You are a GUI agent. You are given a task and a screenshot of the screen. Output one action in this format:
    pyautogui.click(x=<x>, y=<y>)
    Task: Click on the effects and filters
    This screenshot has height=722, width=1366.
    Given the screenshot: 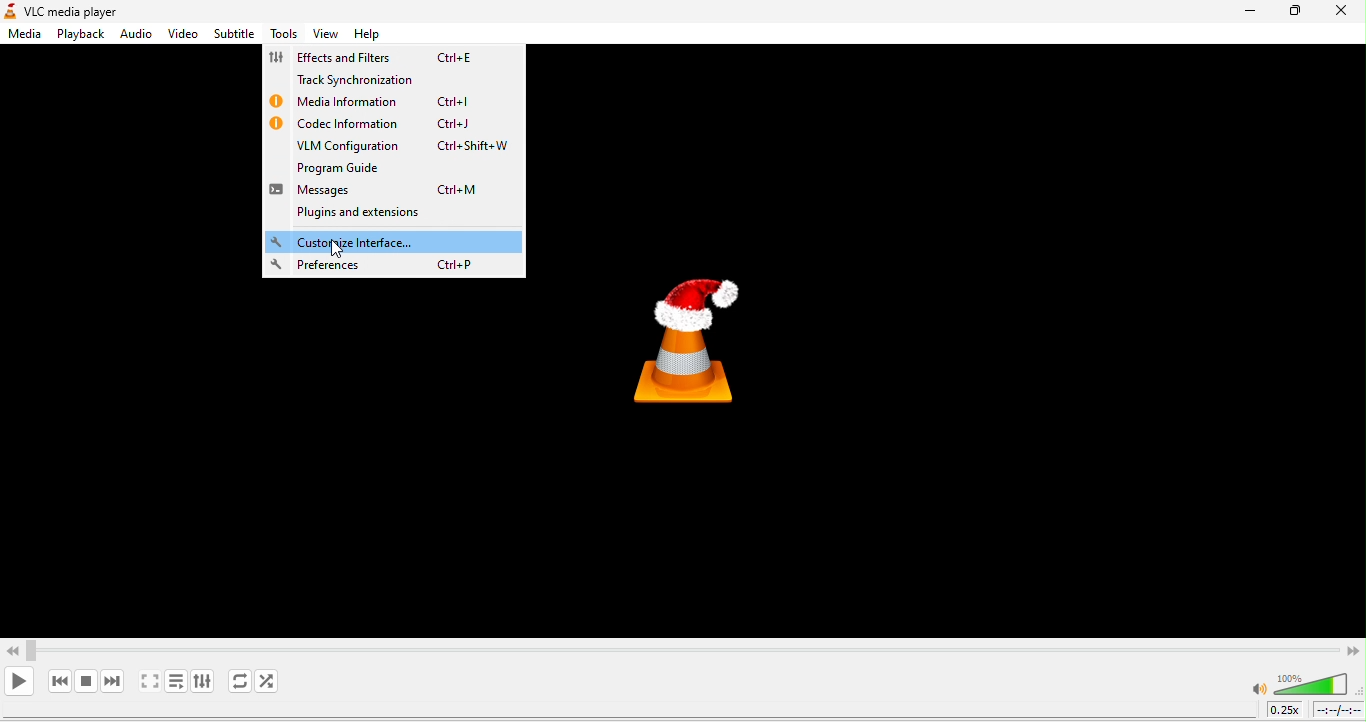 What is the action you would take?
    pyautogui.click(x=380, y=59)
    